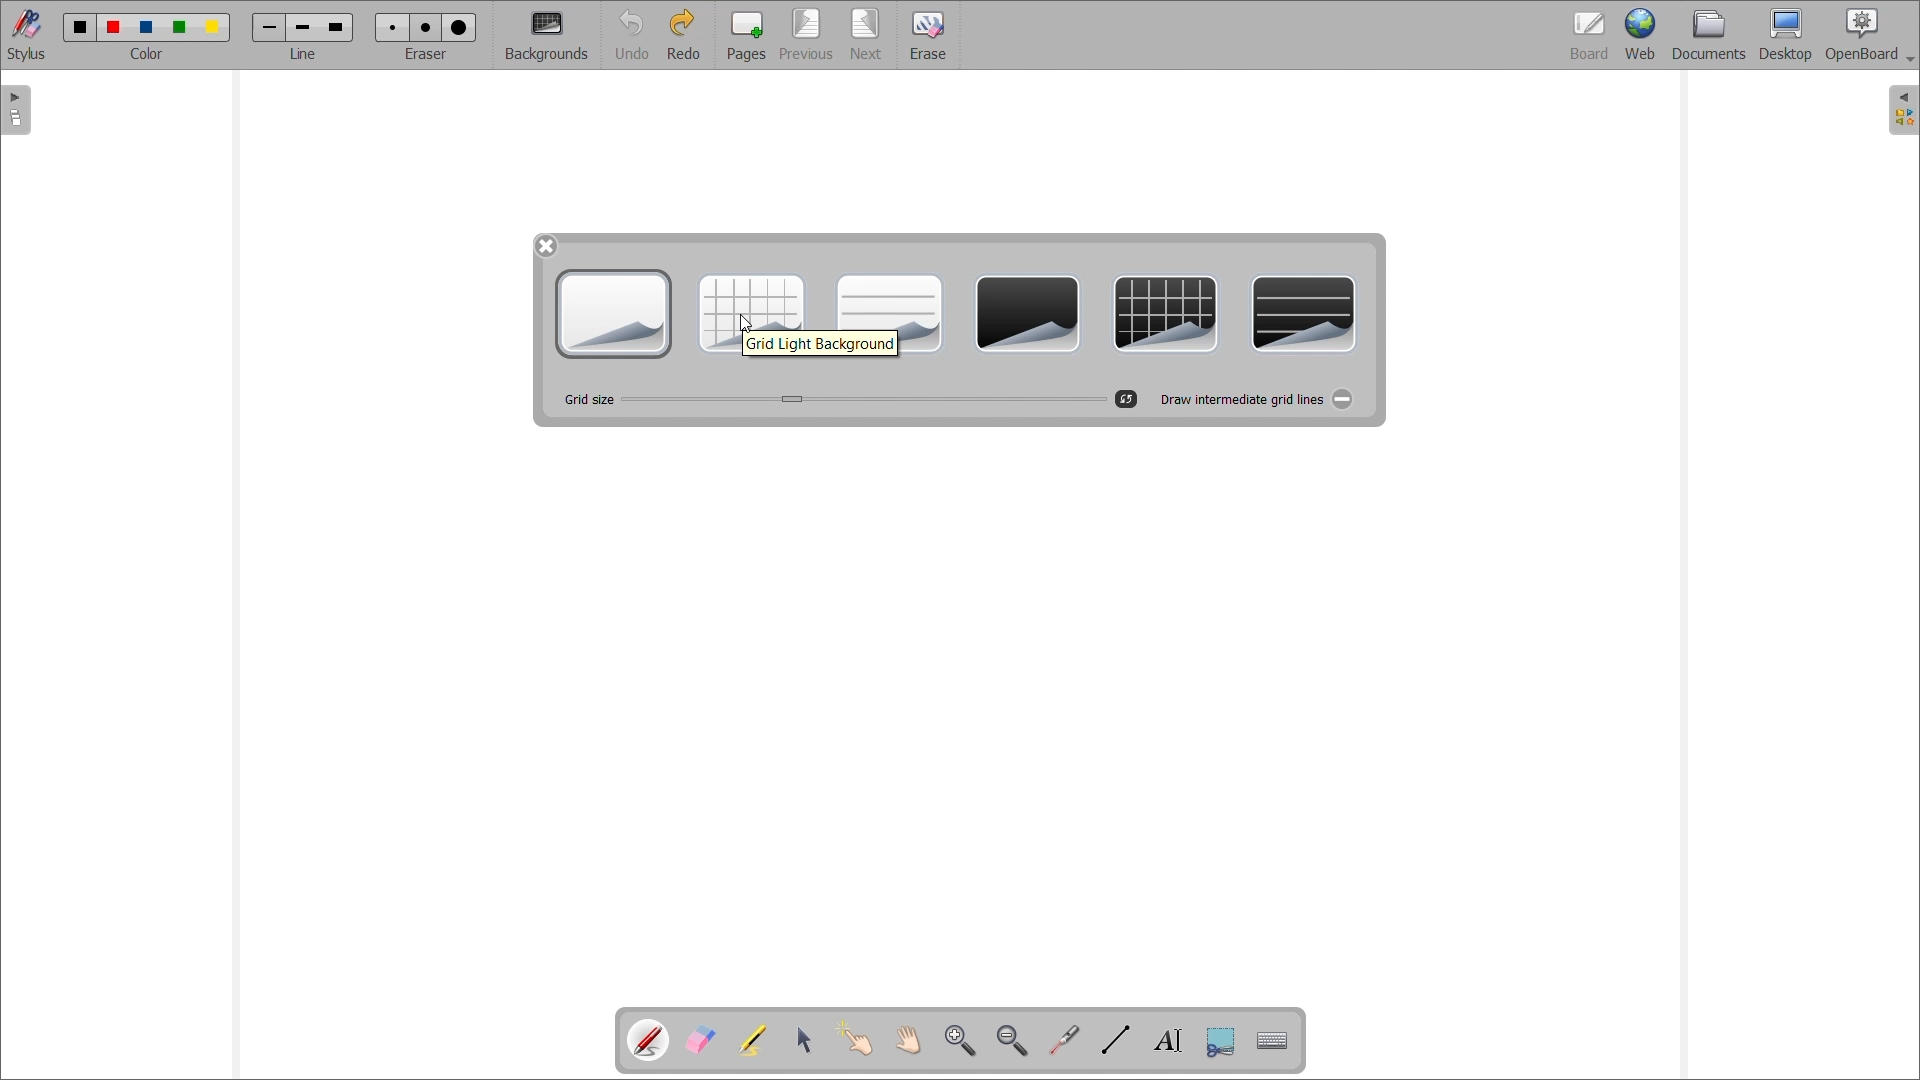 The height and width of the screenshot is (1080, 1920). I want to click on Interact with items, so click(854, 1038).